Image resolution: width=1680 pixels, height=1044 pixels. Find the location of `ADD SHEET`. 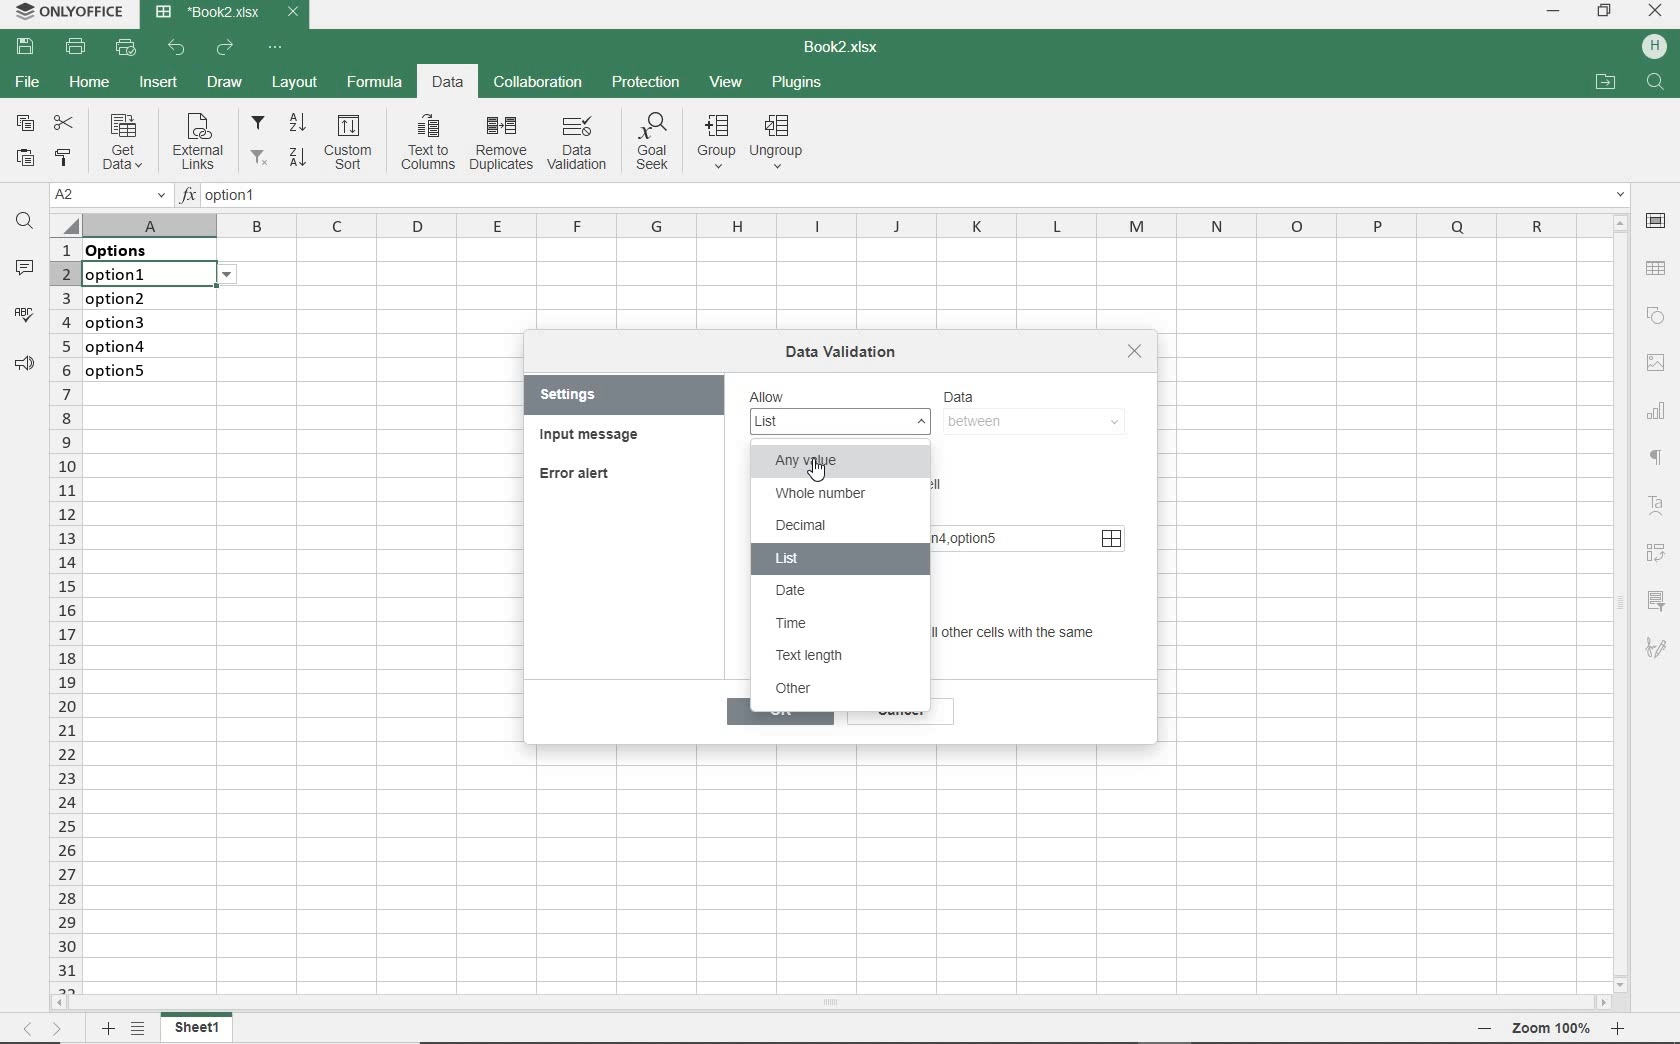

ADD SHEET is located at coordinates (108, 1030).